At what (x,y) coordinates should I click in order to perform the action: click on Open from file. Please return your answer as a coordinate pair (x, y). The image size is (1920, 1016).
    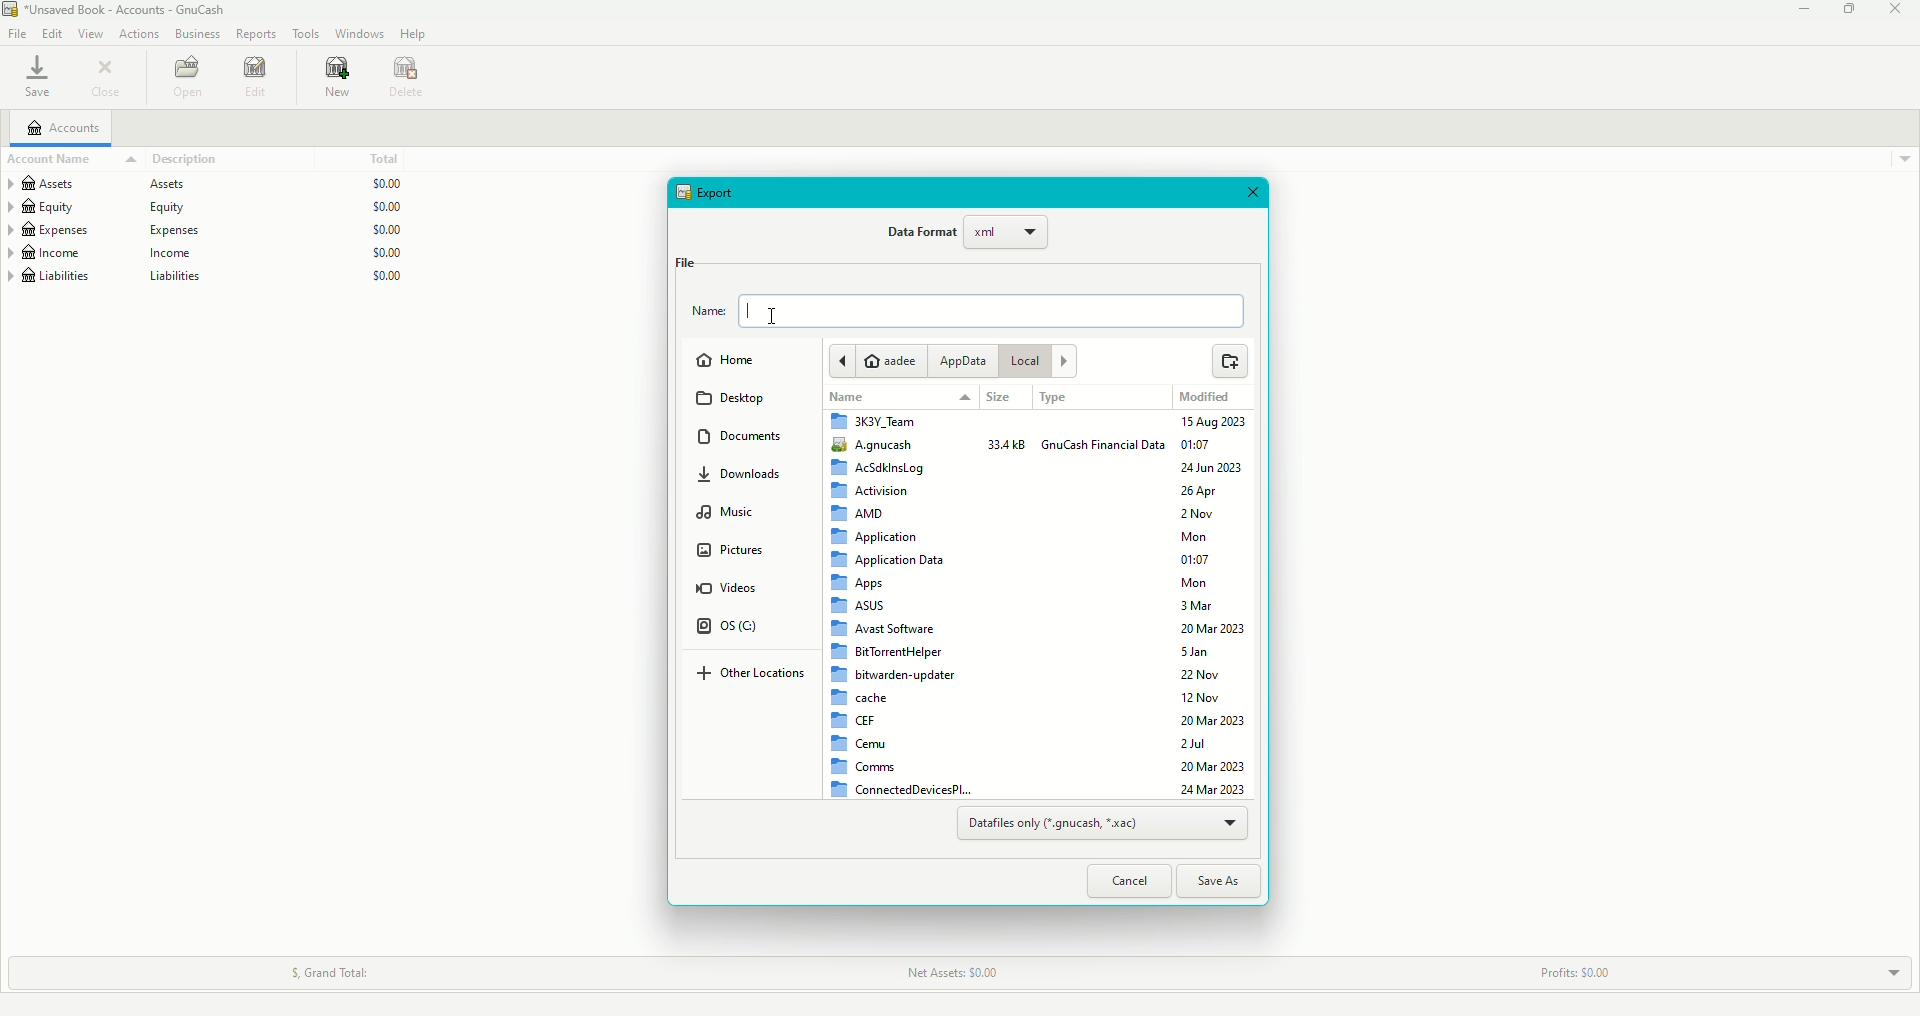
    Looking at the image, I should click on (1228, 362).